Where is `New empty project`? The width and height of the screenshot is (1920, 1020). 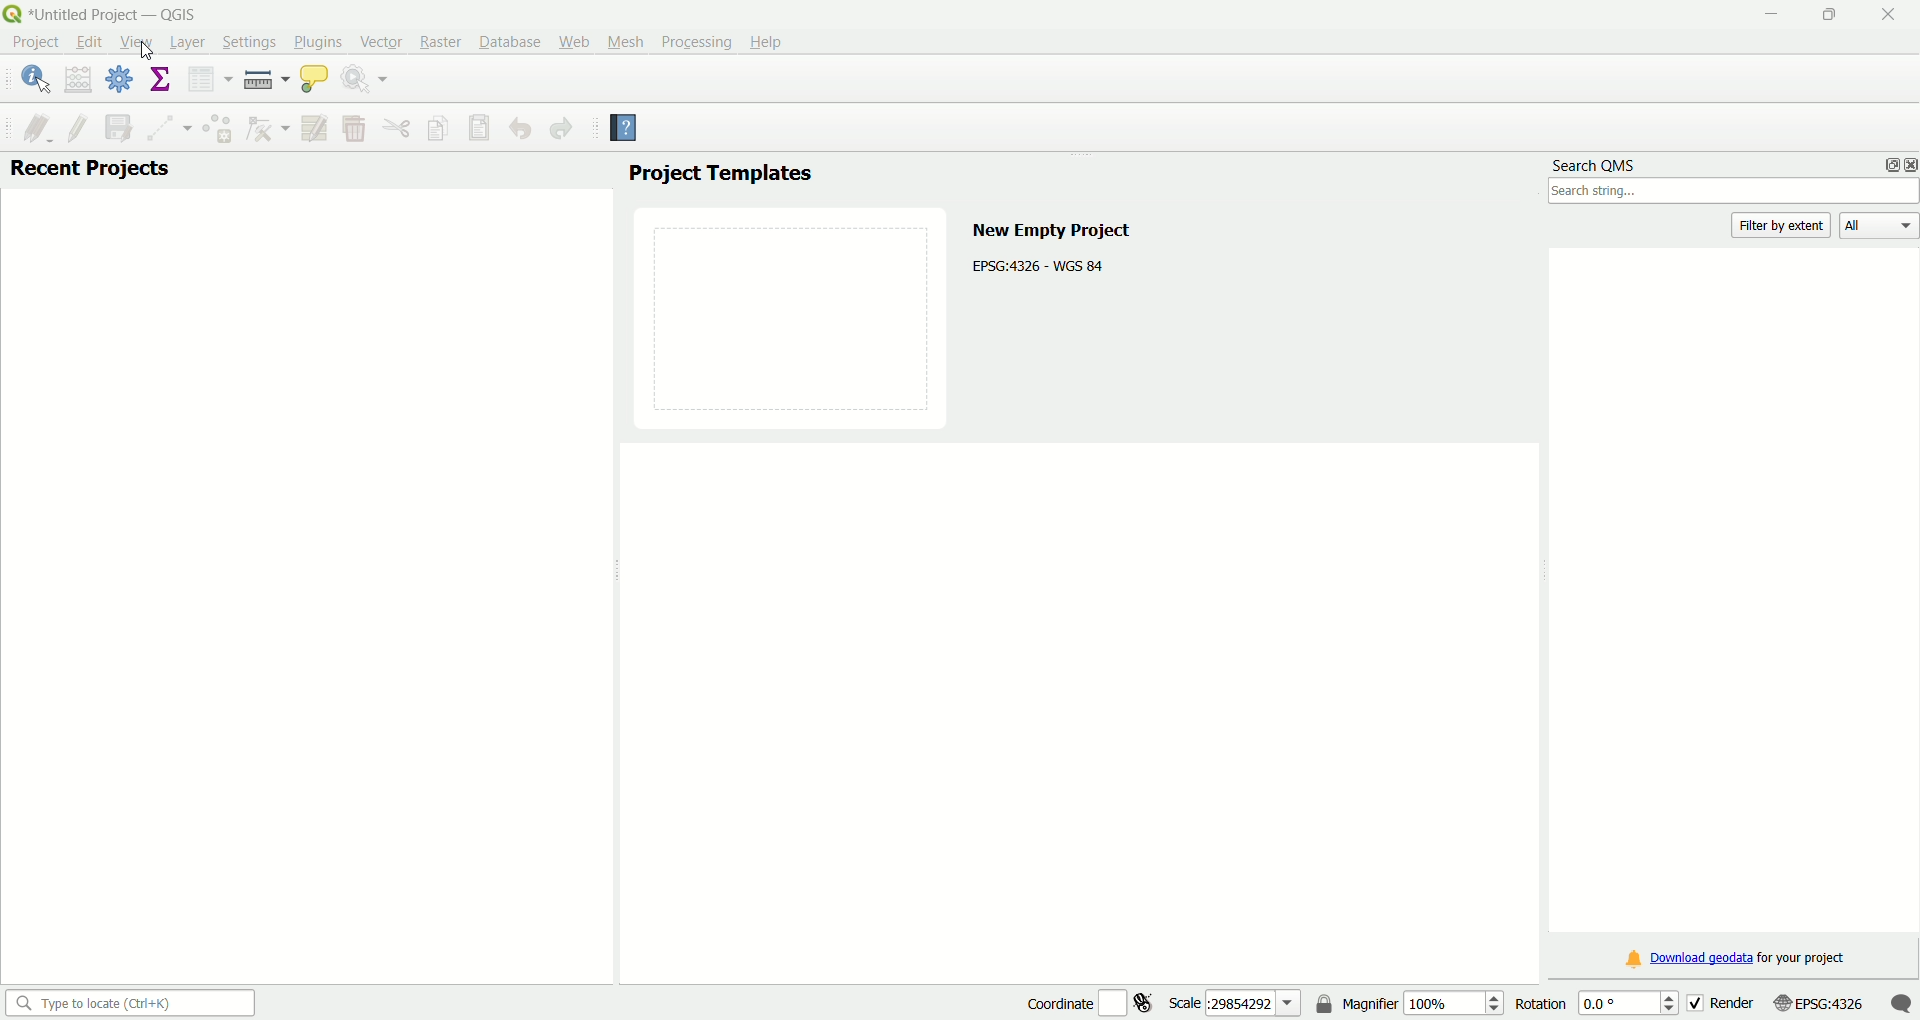 New empty project is located at coordinates (1050, 227).